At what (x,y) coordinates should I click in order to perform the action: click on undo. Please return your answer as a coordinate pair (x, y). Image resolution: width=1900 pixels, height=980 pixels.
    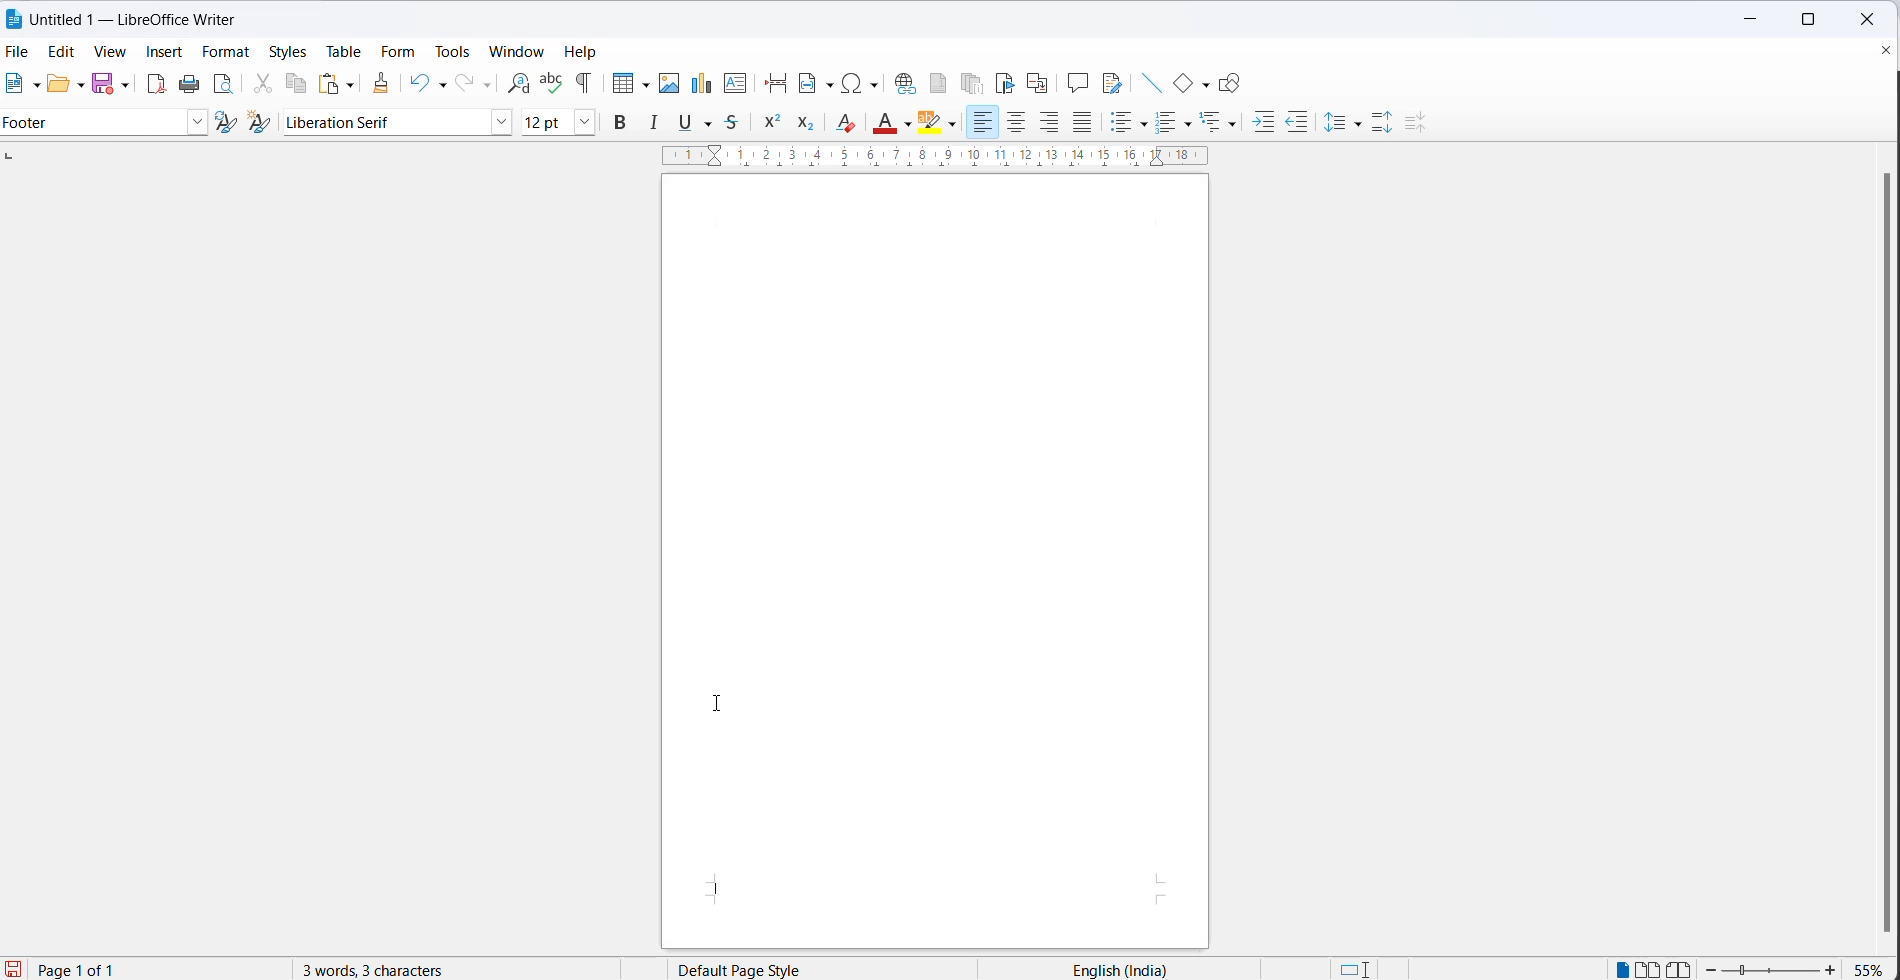
    Looking at the image, I should click on (416, 83).